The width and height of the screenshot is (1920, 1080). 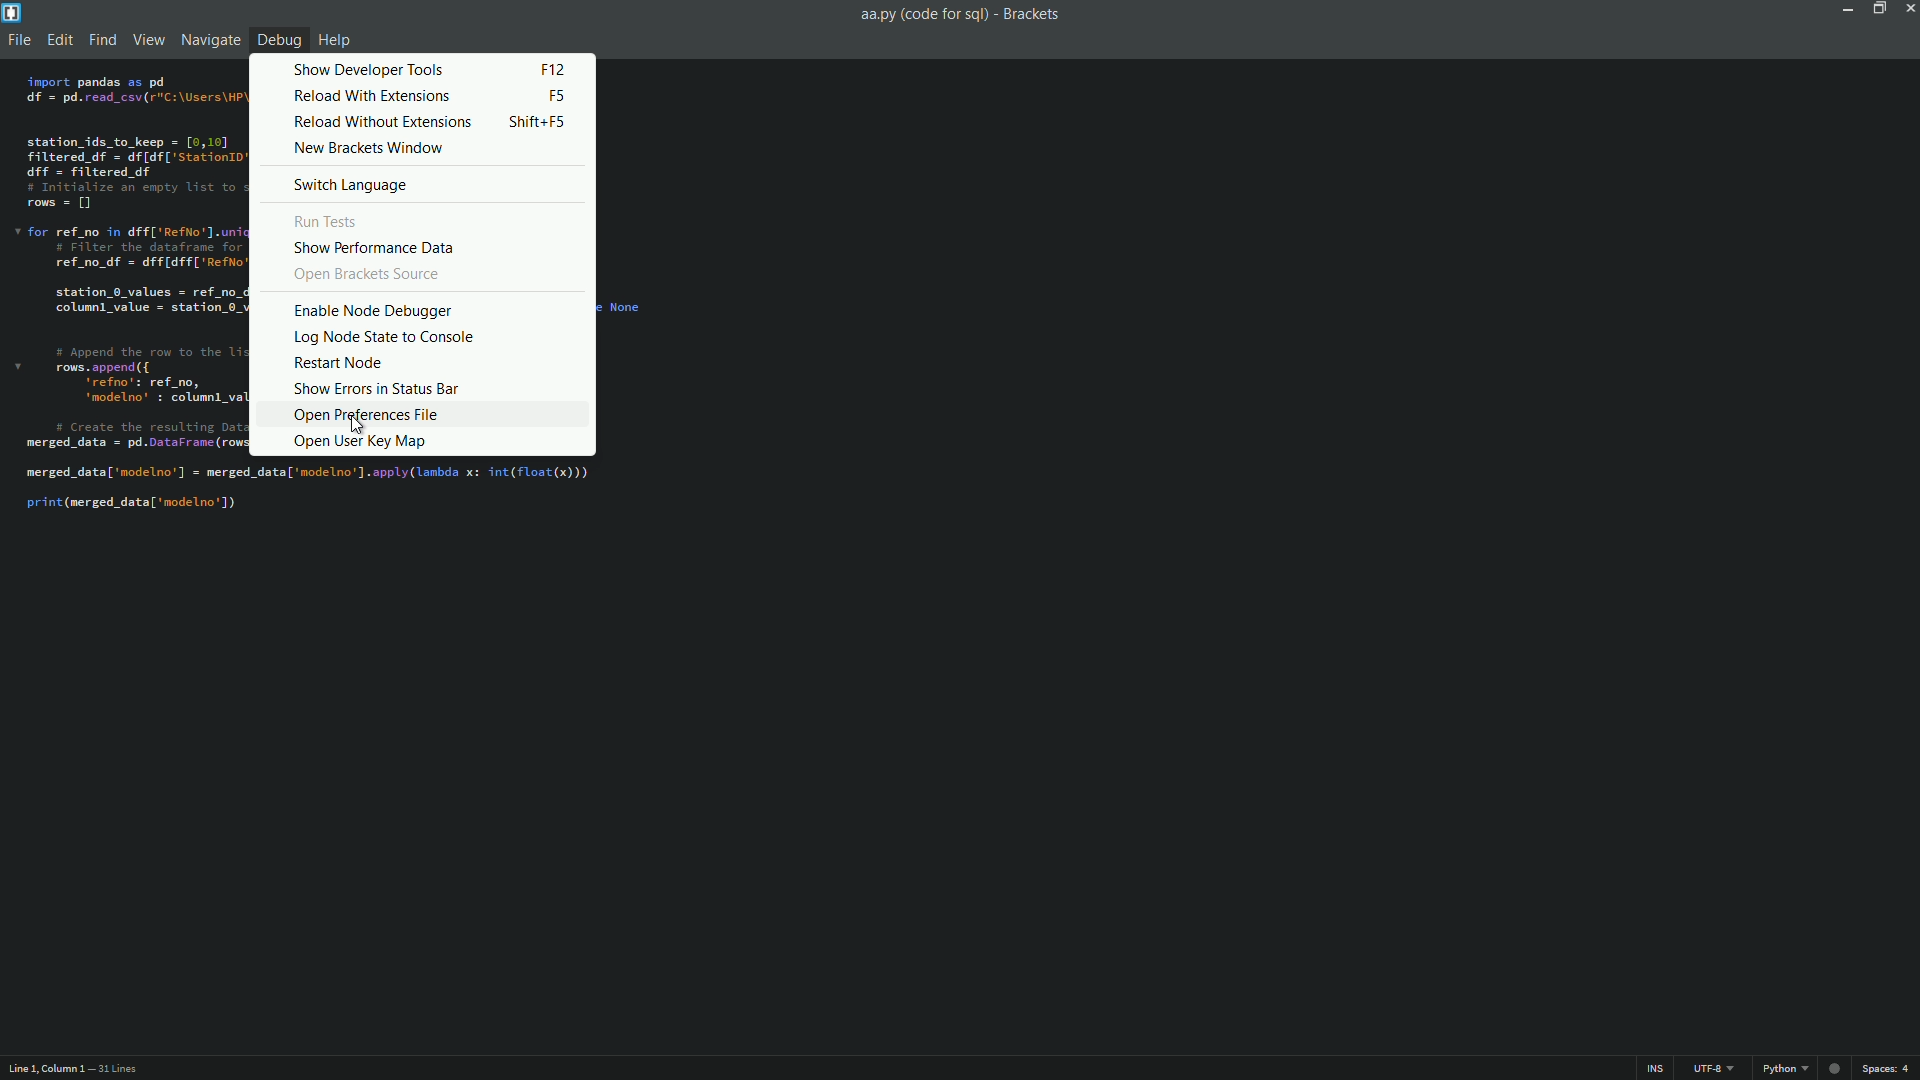 What do you see at coordinates (369, 147) in the screenshot?
I see `new brackets window` at bounding box center [369, 147].